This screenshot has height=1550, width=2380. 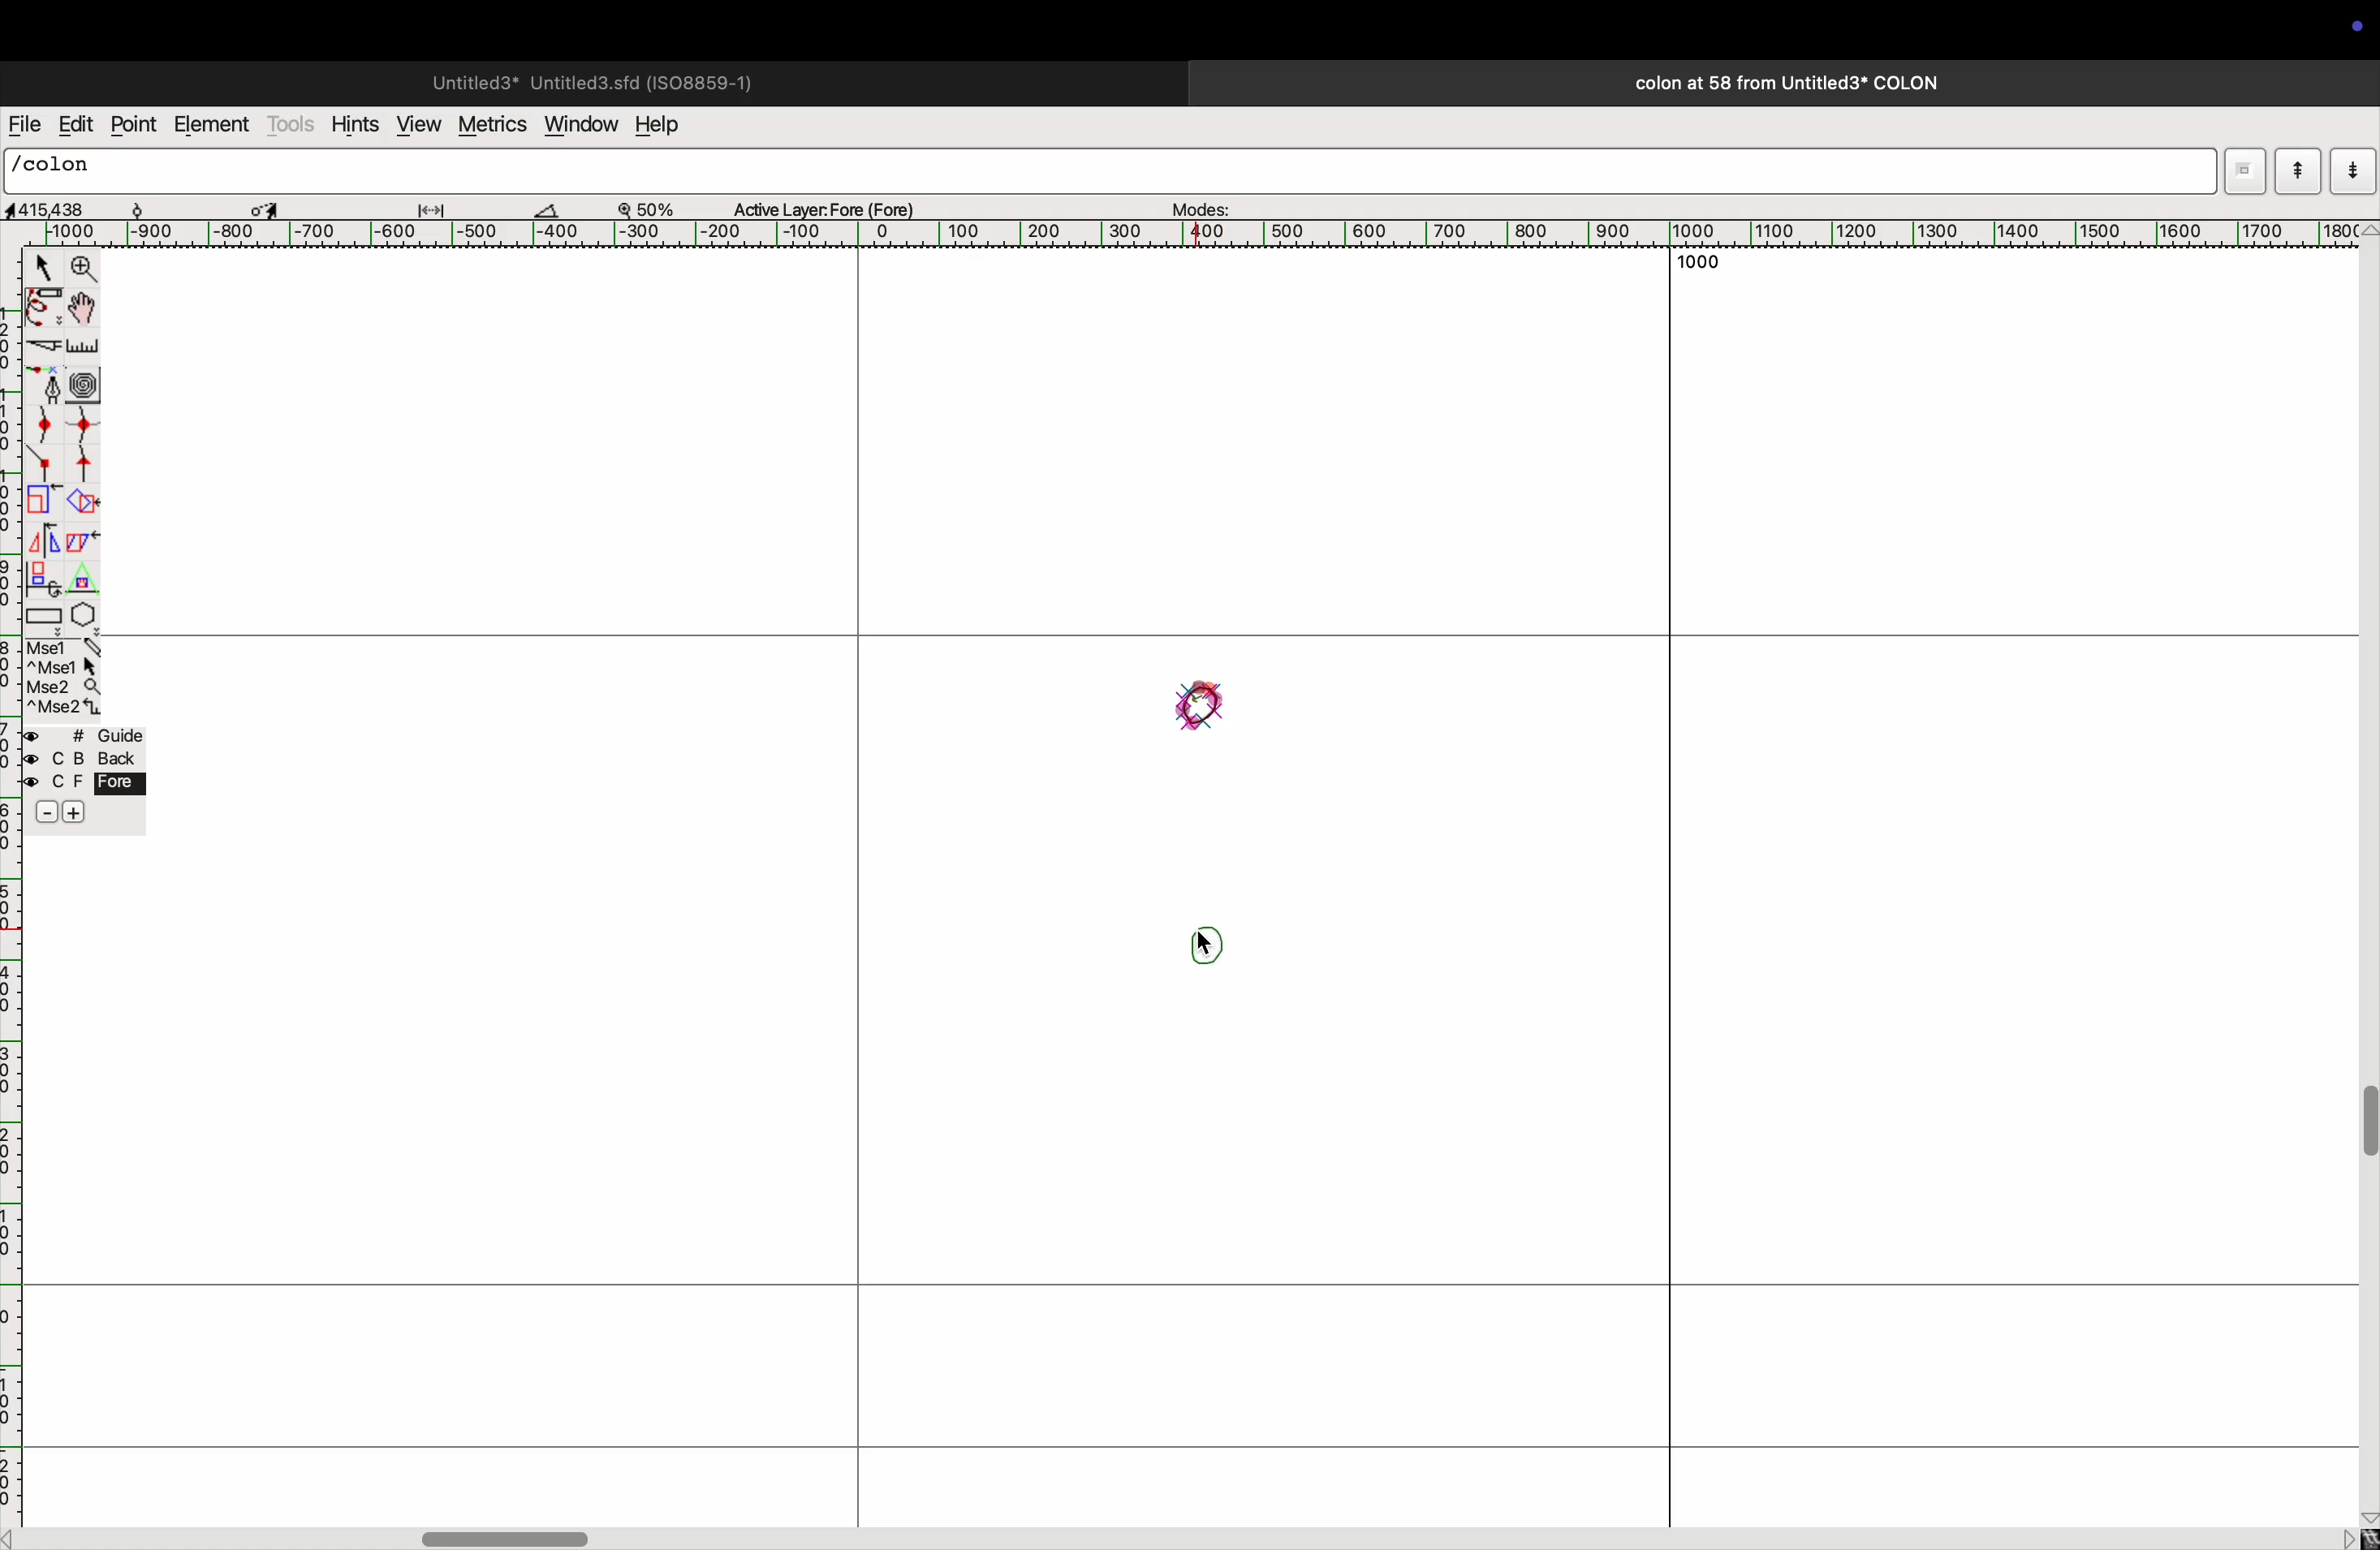 What do you see at coordinates (60, 676) in the screenshot?
I see `mse ` at bounding box center [60, 676].